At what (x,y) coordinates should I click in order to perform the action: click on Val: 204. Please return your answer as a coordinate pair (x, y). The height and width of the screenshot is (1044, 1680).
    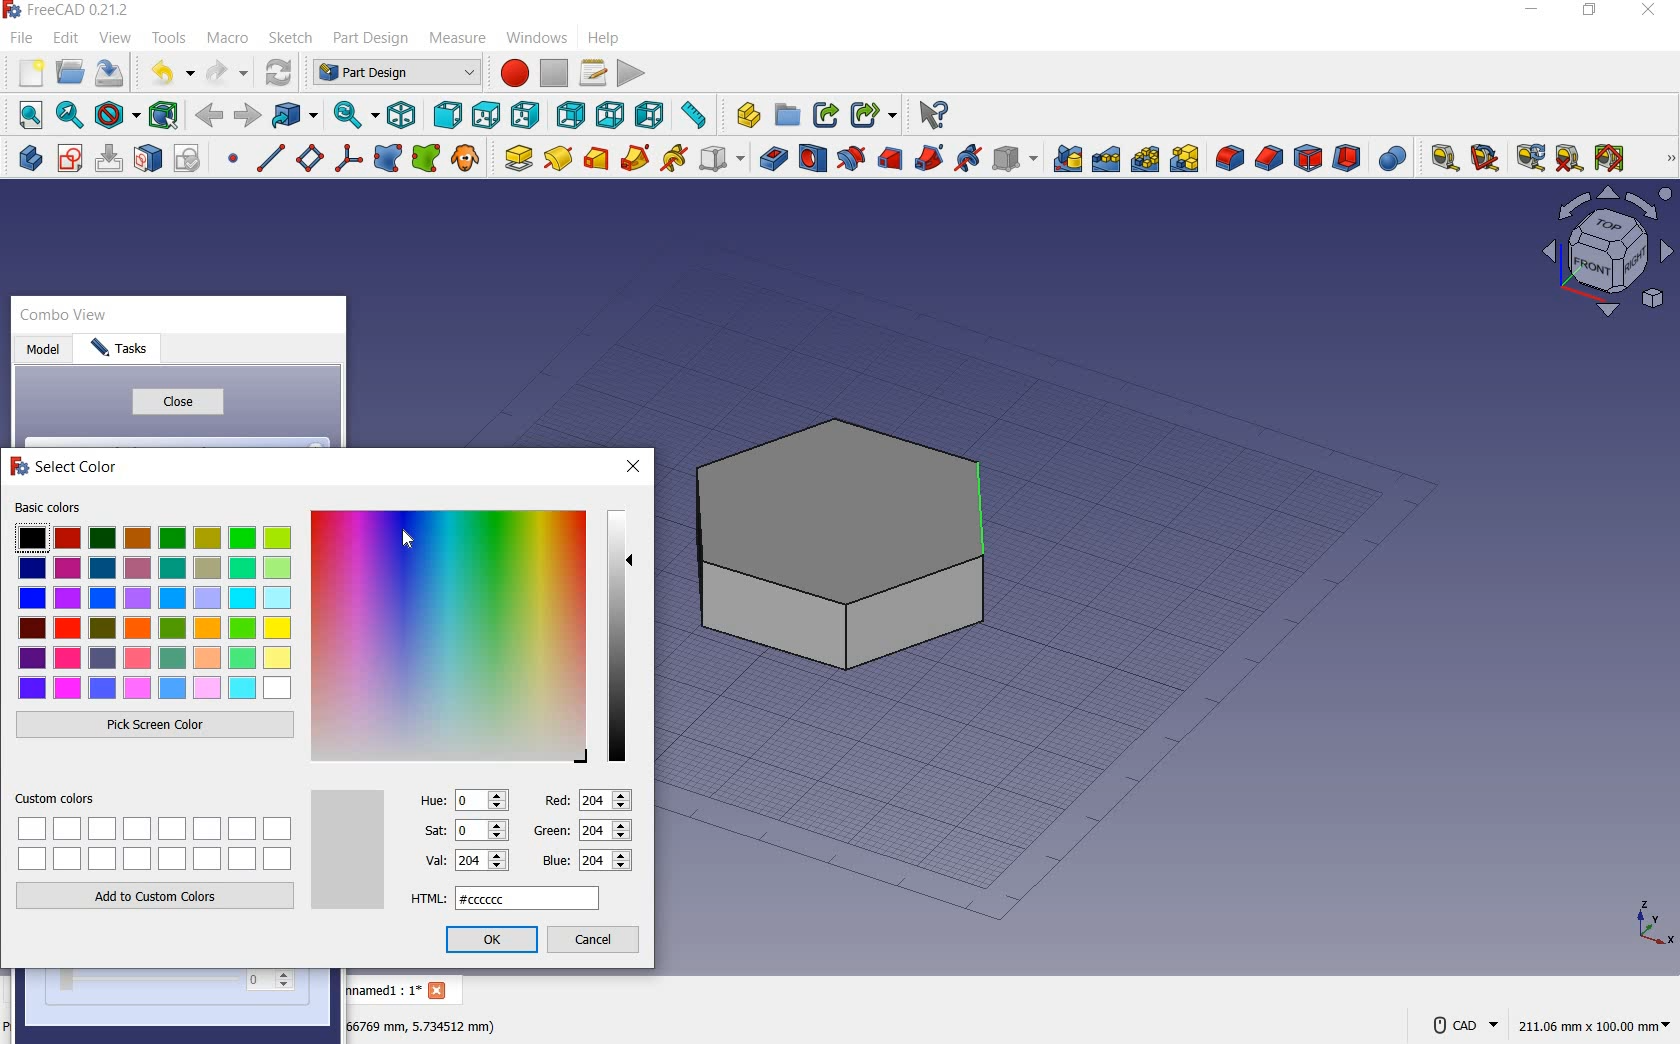
    Looking at the image, I should click on (466, 859).